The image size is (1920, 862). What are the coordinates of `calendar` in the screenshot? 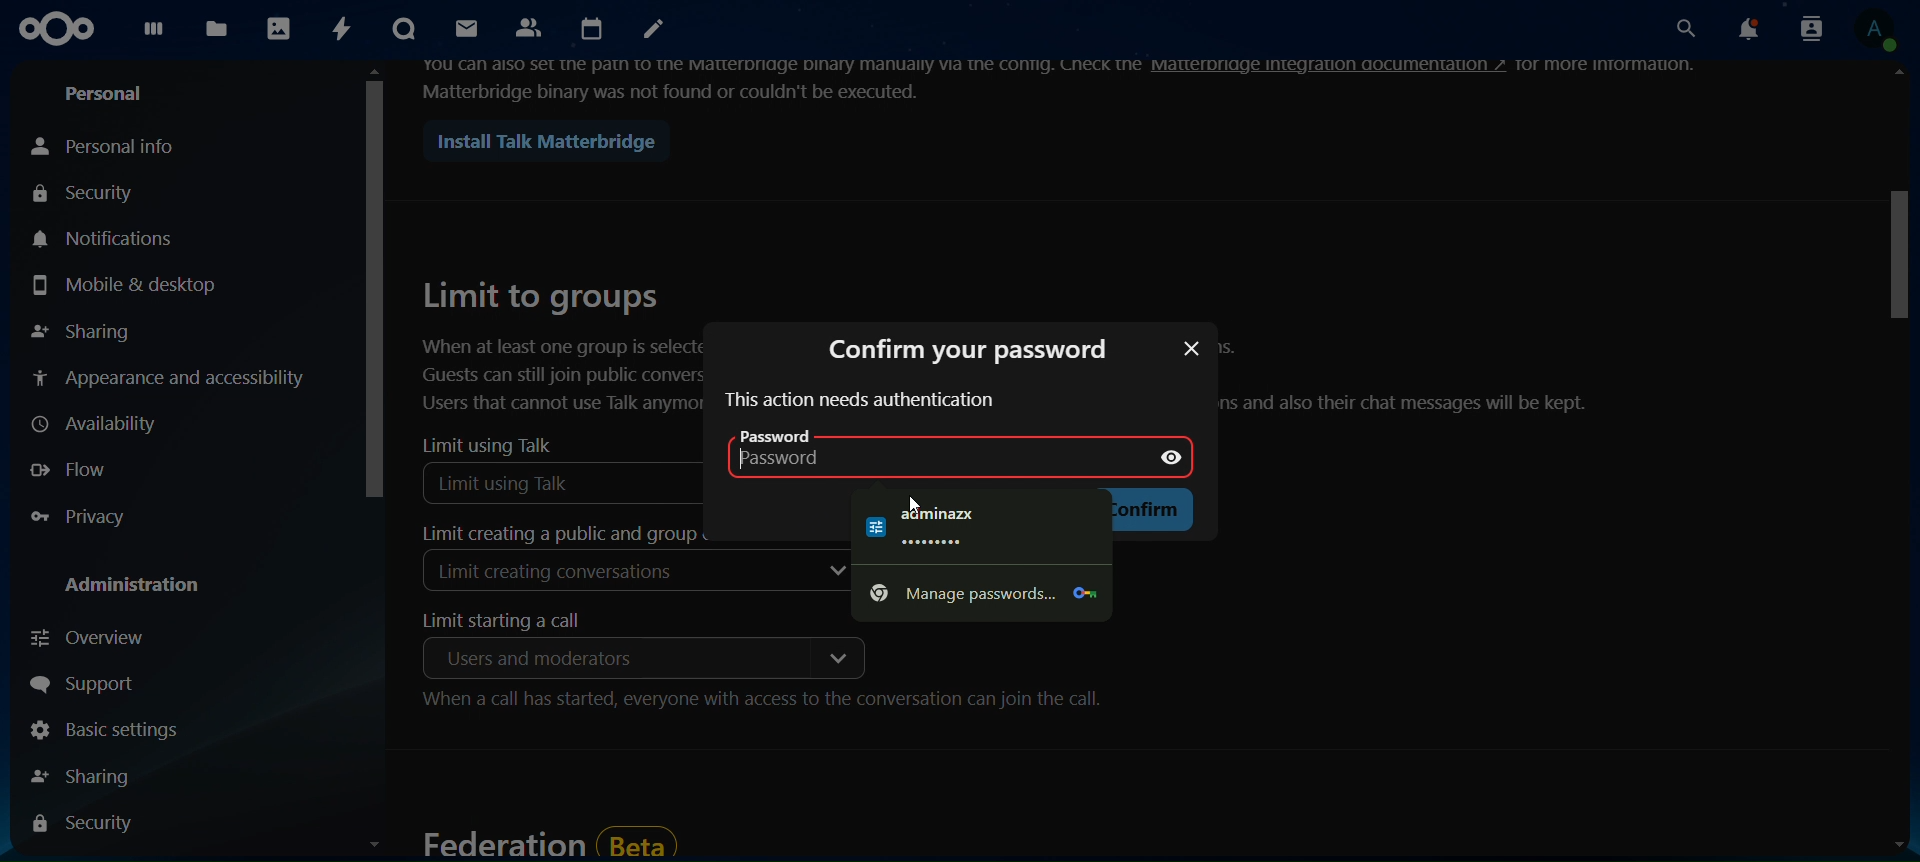 It's located at (595, 30).